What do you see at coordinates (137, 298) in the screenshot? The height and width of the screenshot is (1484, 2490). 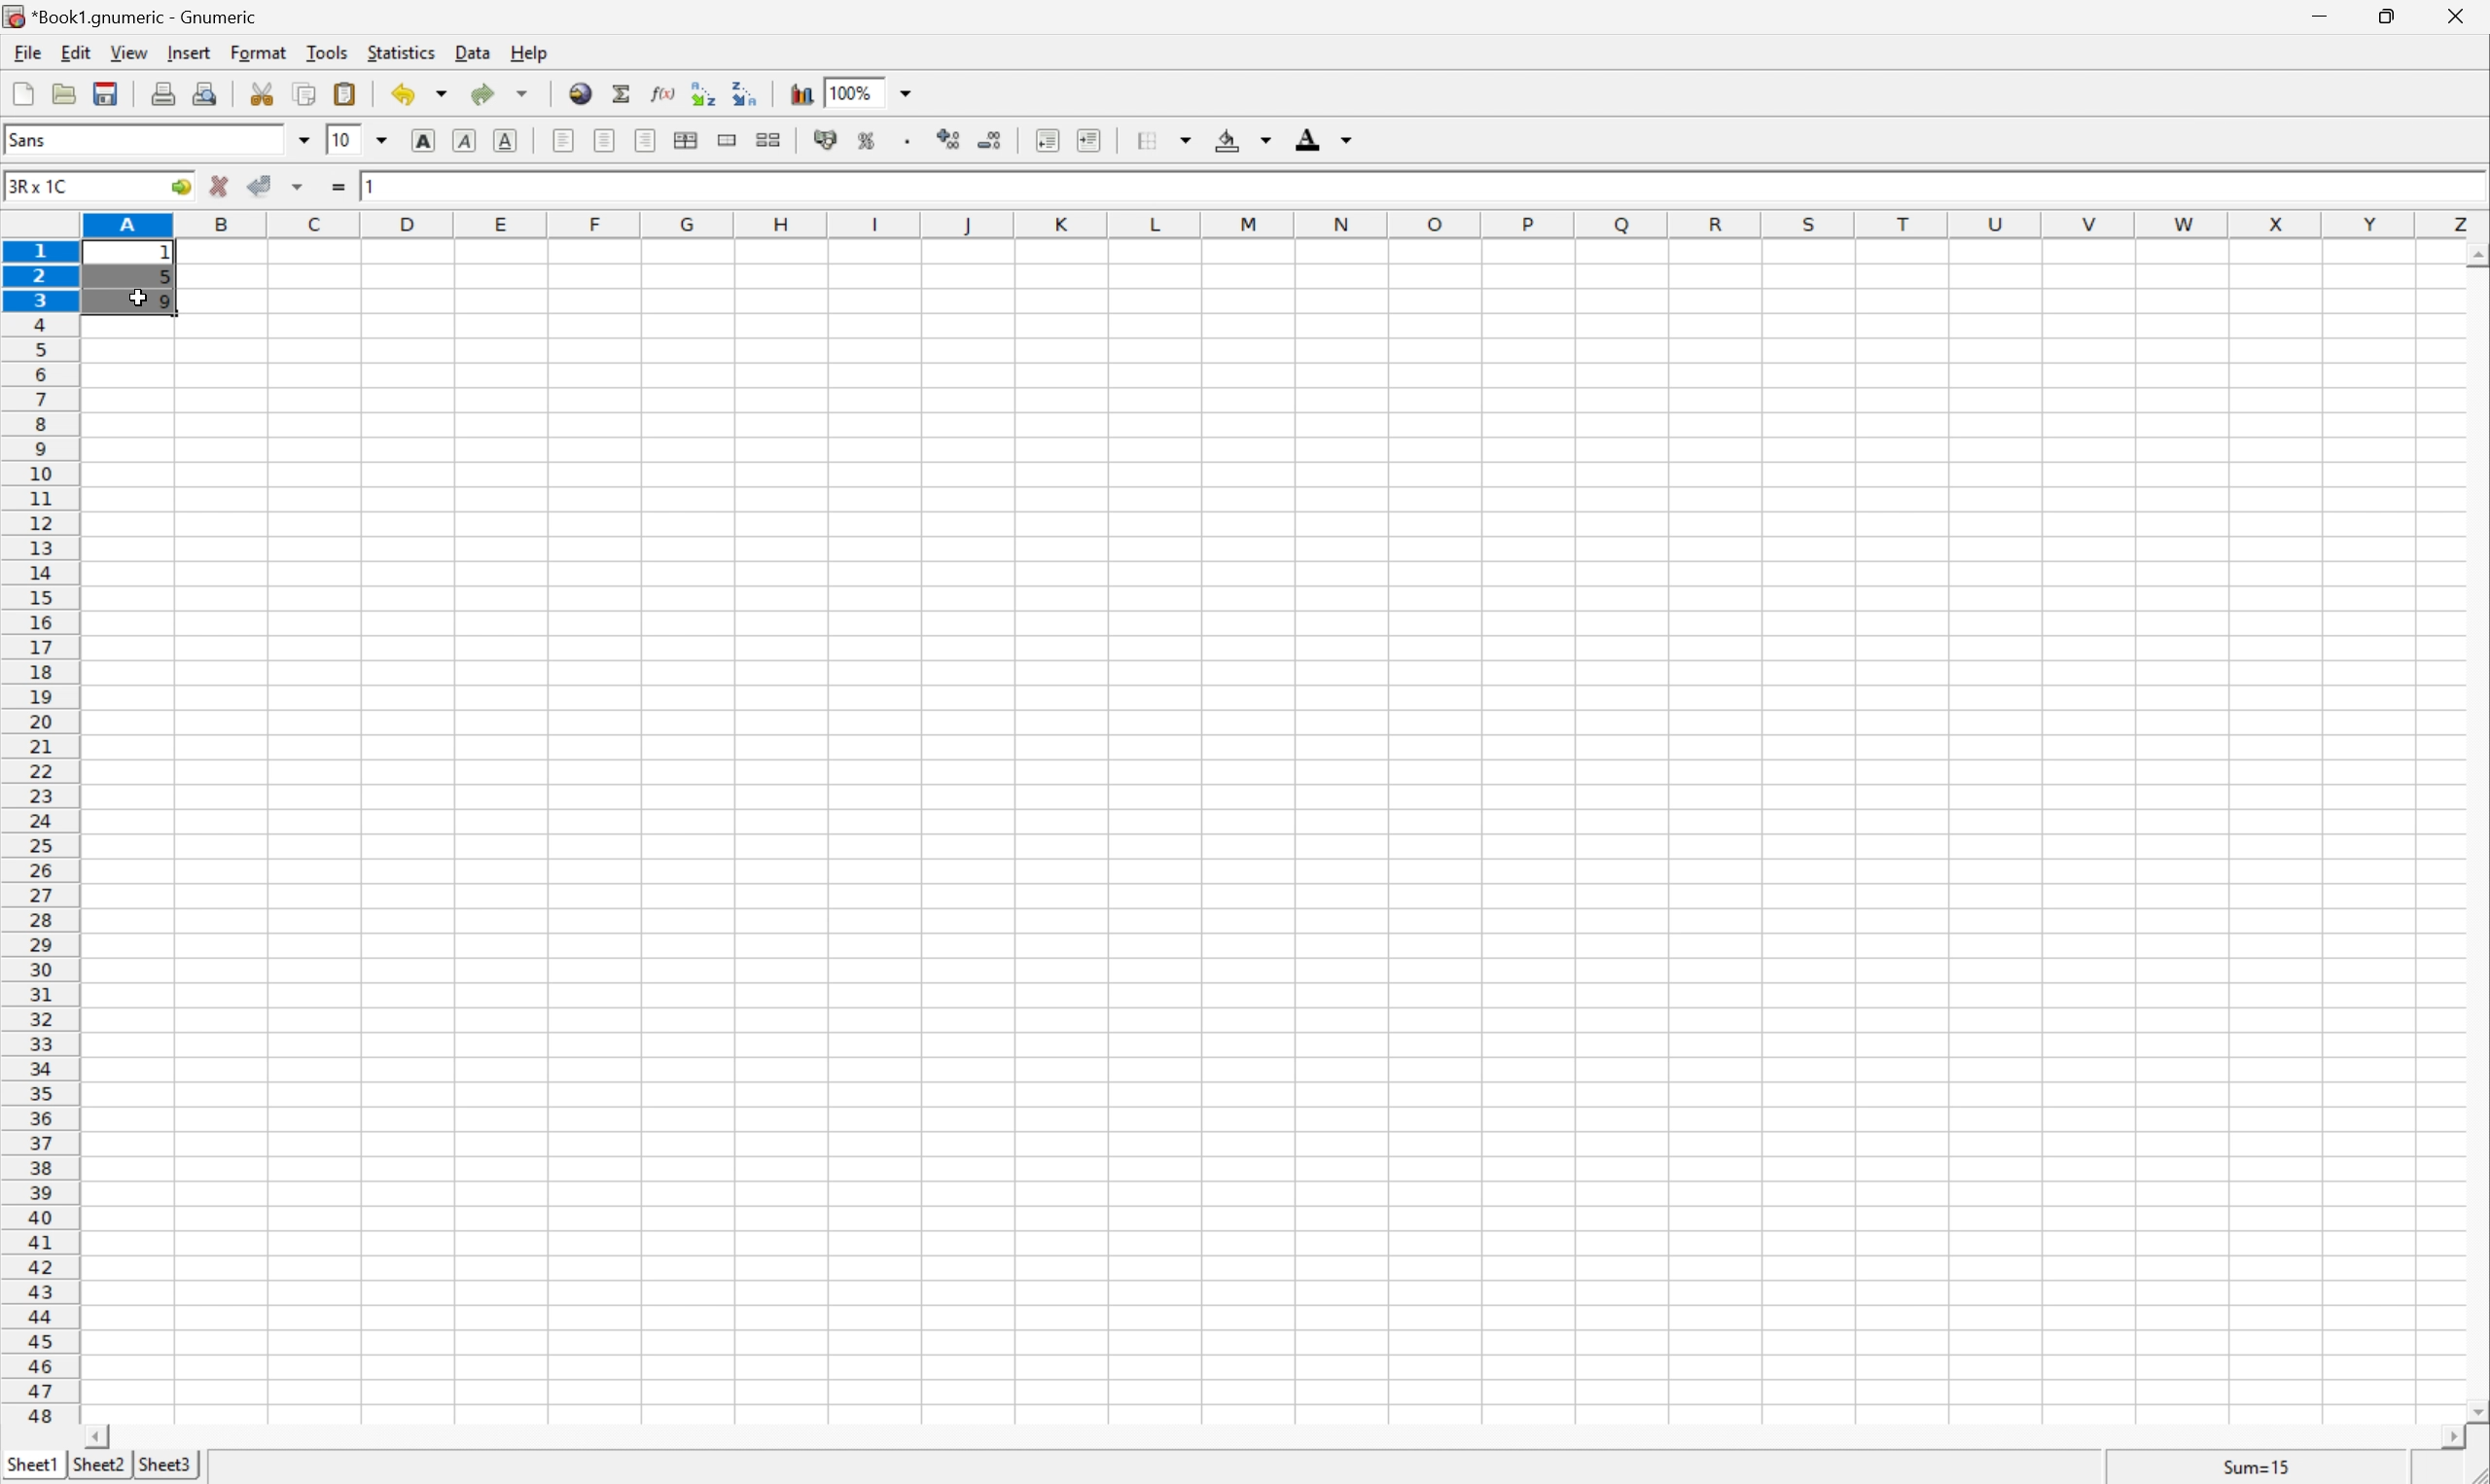 I see `Cursor` at bounding box center [137, 298].